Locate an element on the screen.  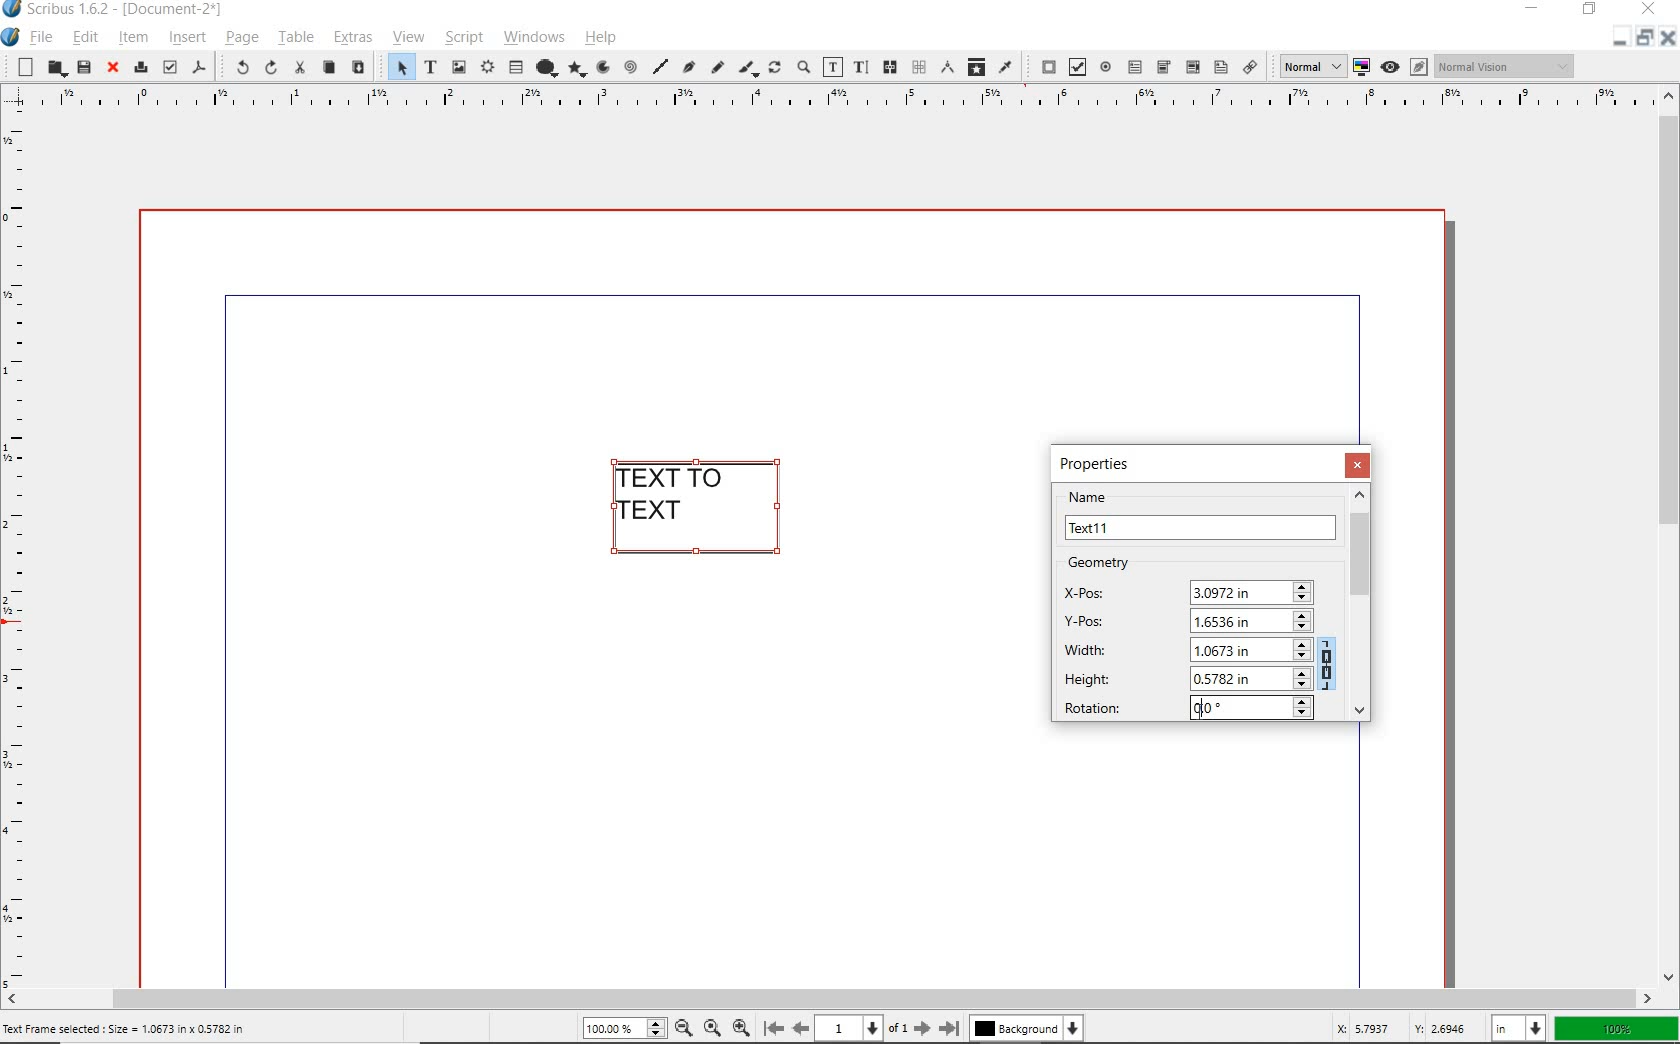
image frame is located at coordinates (460, 69).